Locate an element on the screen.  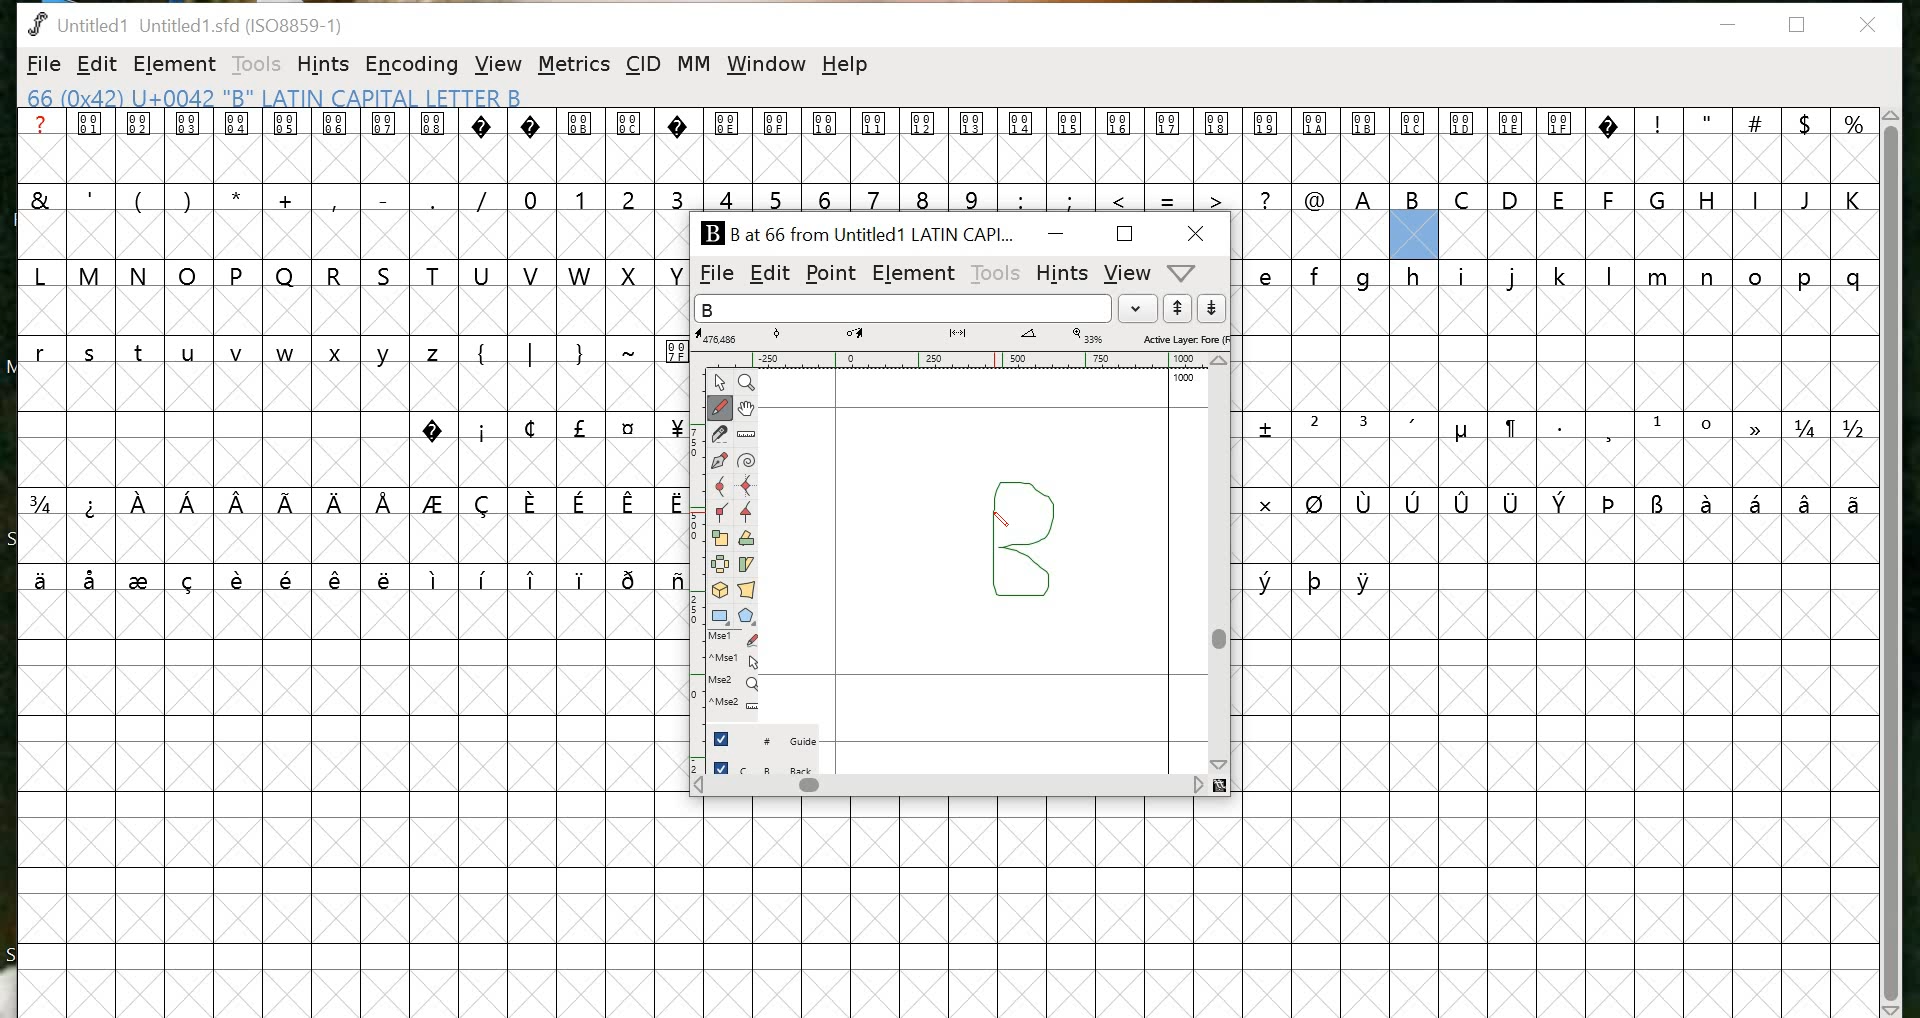
TOOLS is located at coordinates (254, 66).